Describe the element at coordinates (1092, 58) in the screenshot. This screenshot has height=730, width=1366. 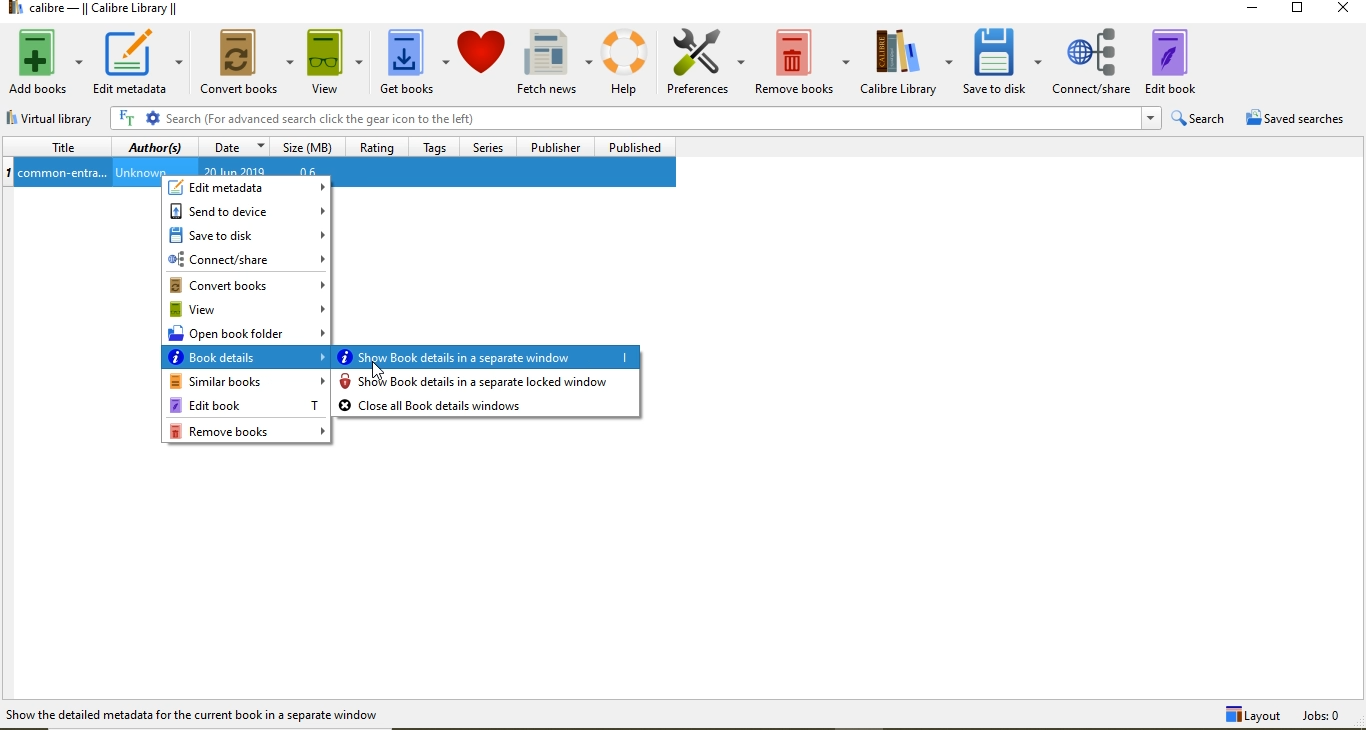
I see `connect/share` at that location.